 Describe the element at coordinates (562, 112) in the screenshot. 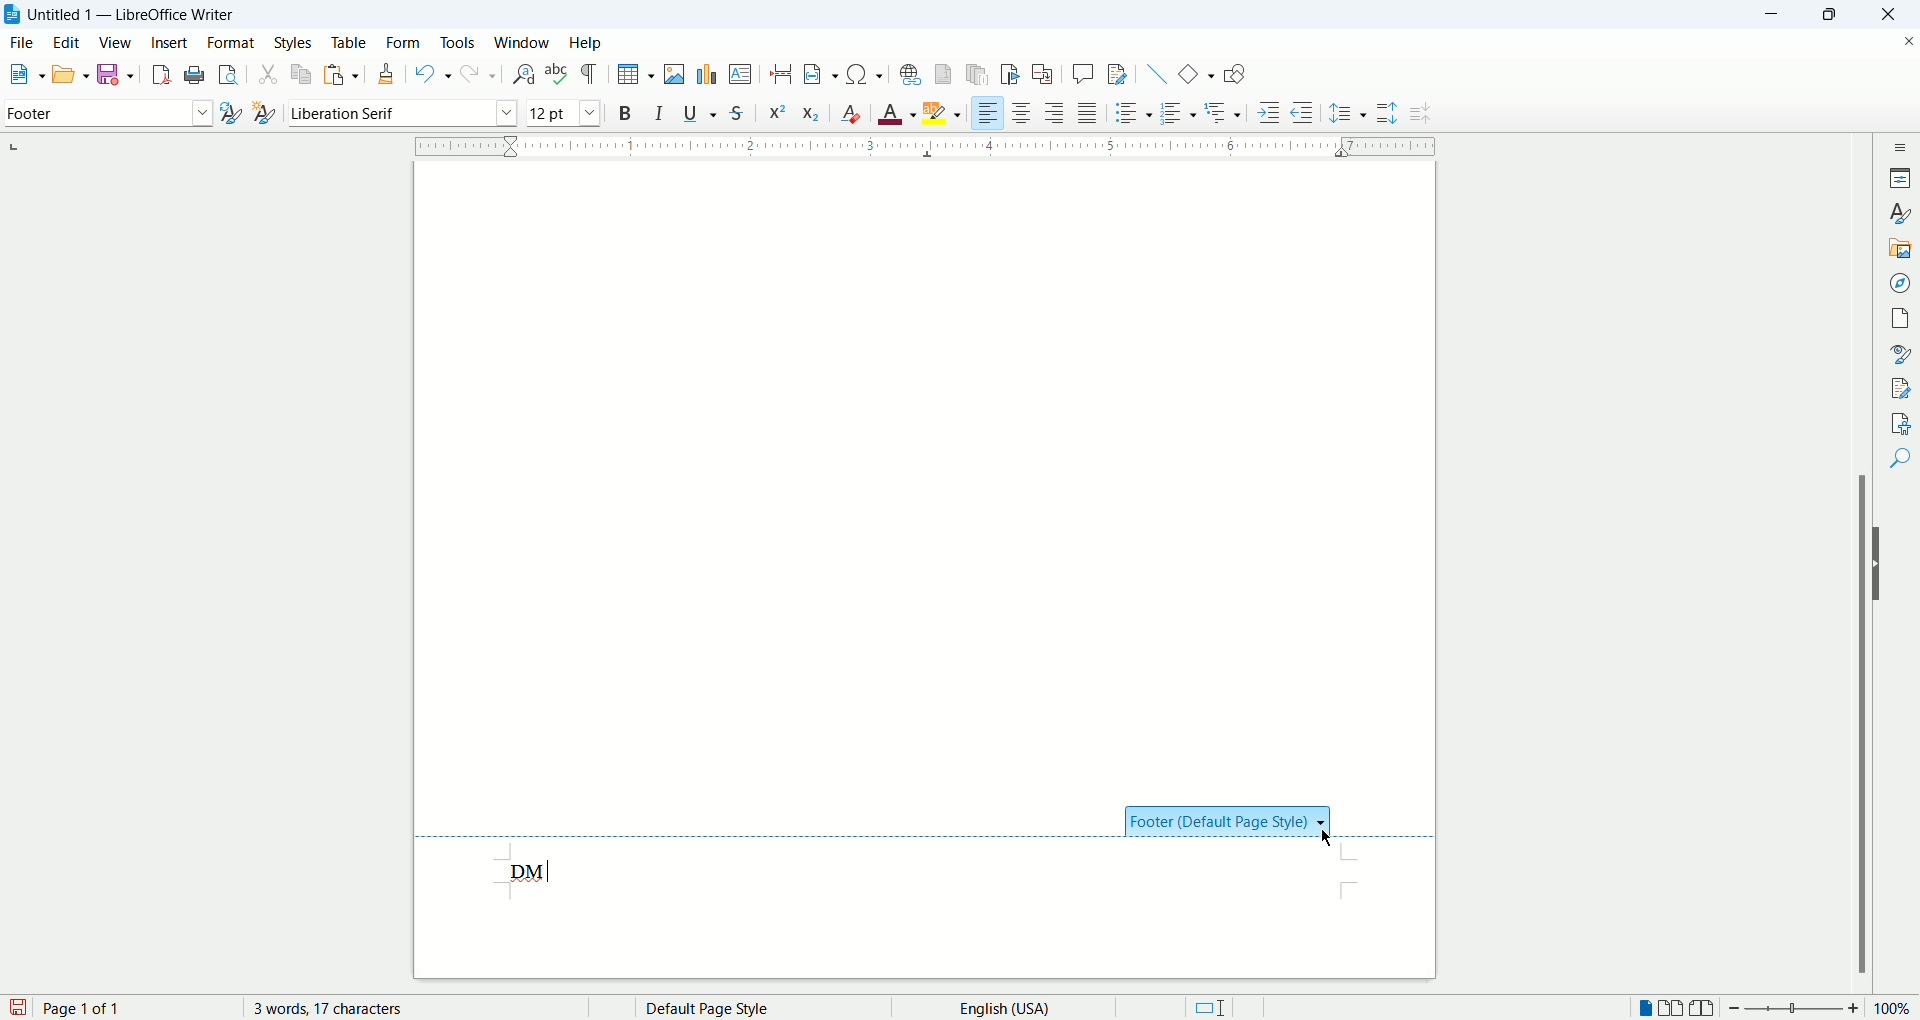

I see `font size` at that location.